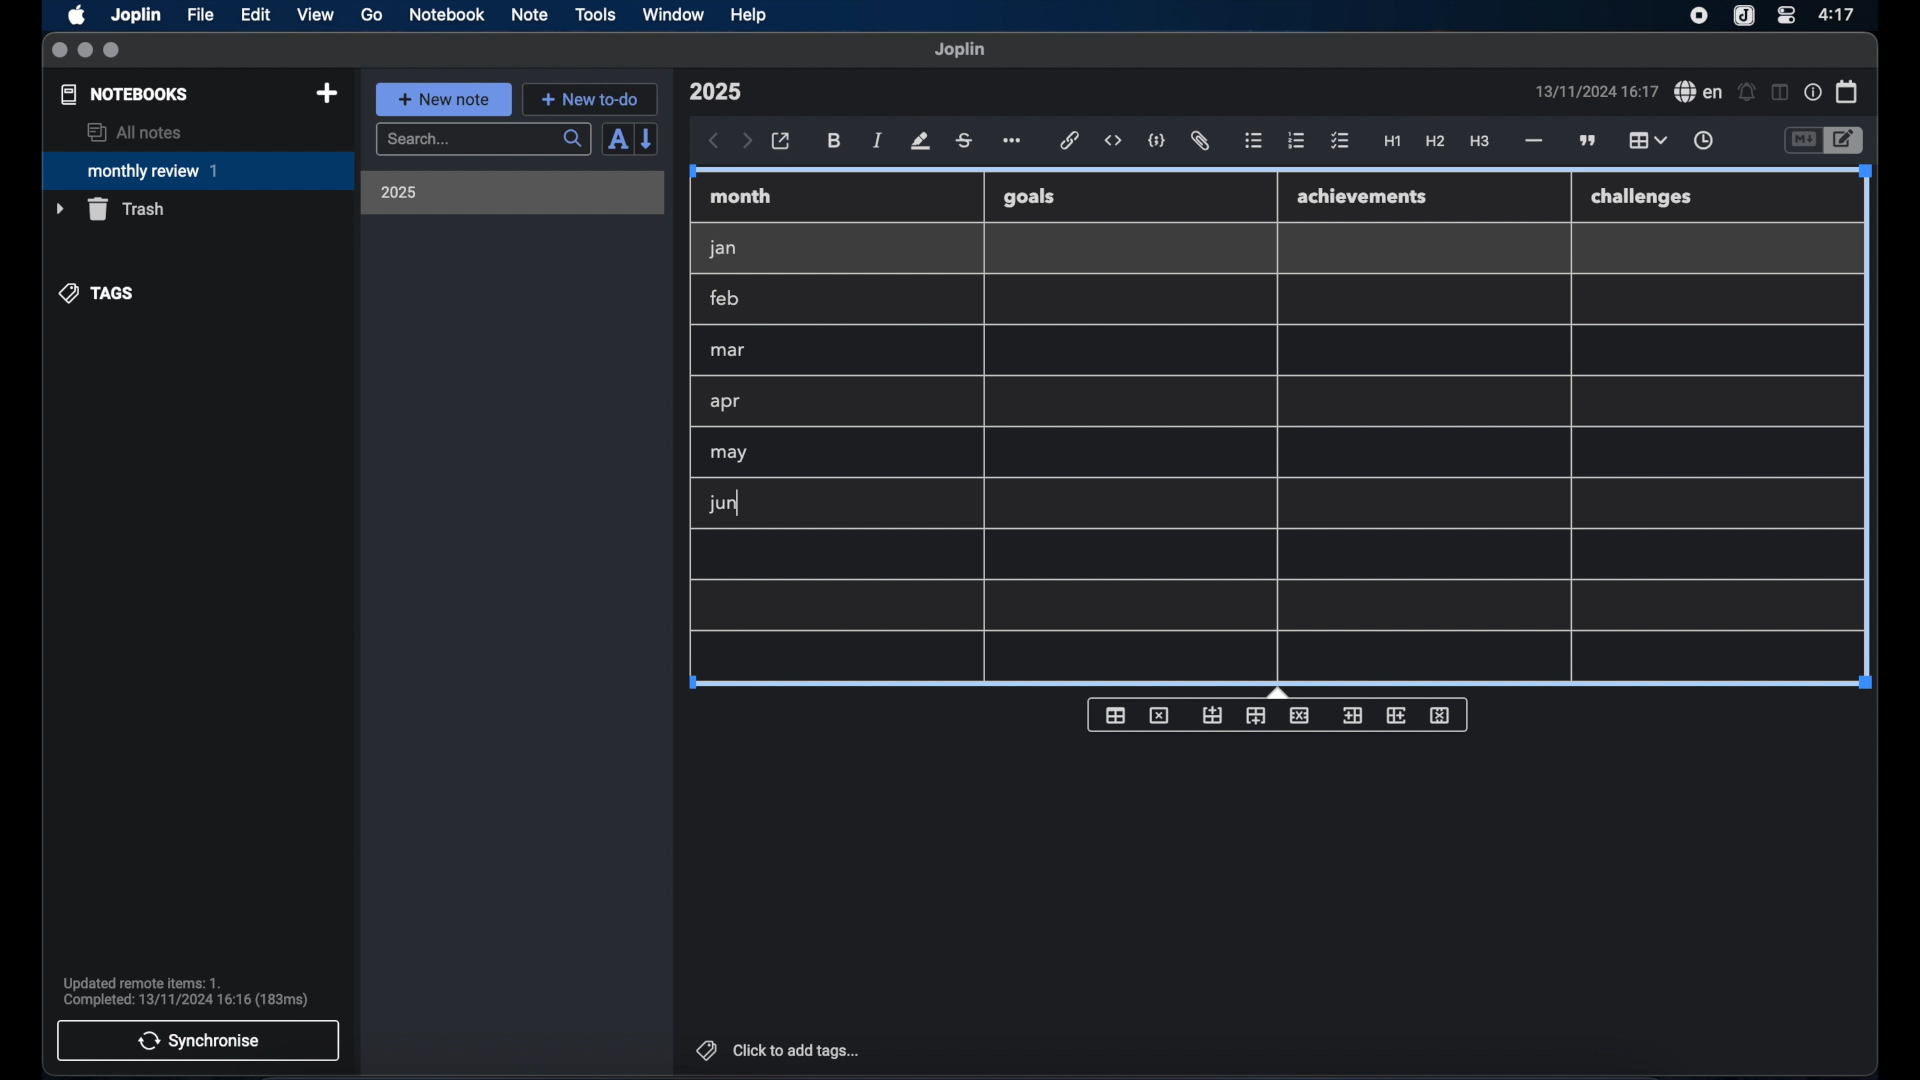 This screenshot has height=1080, width=1920. I want to click on view, so click(315, 15).